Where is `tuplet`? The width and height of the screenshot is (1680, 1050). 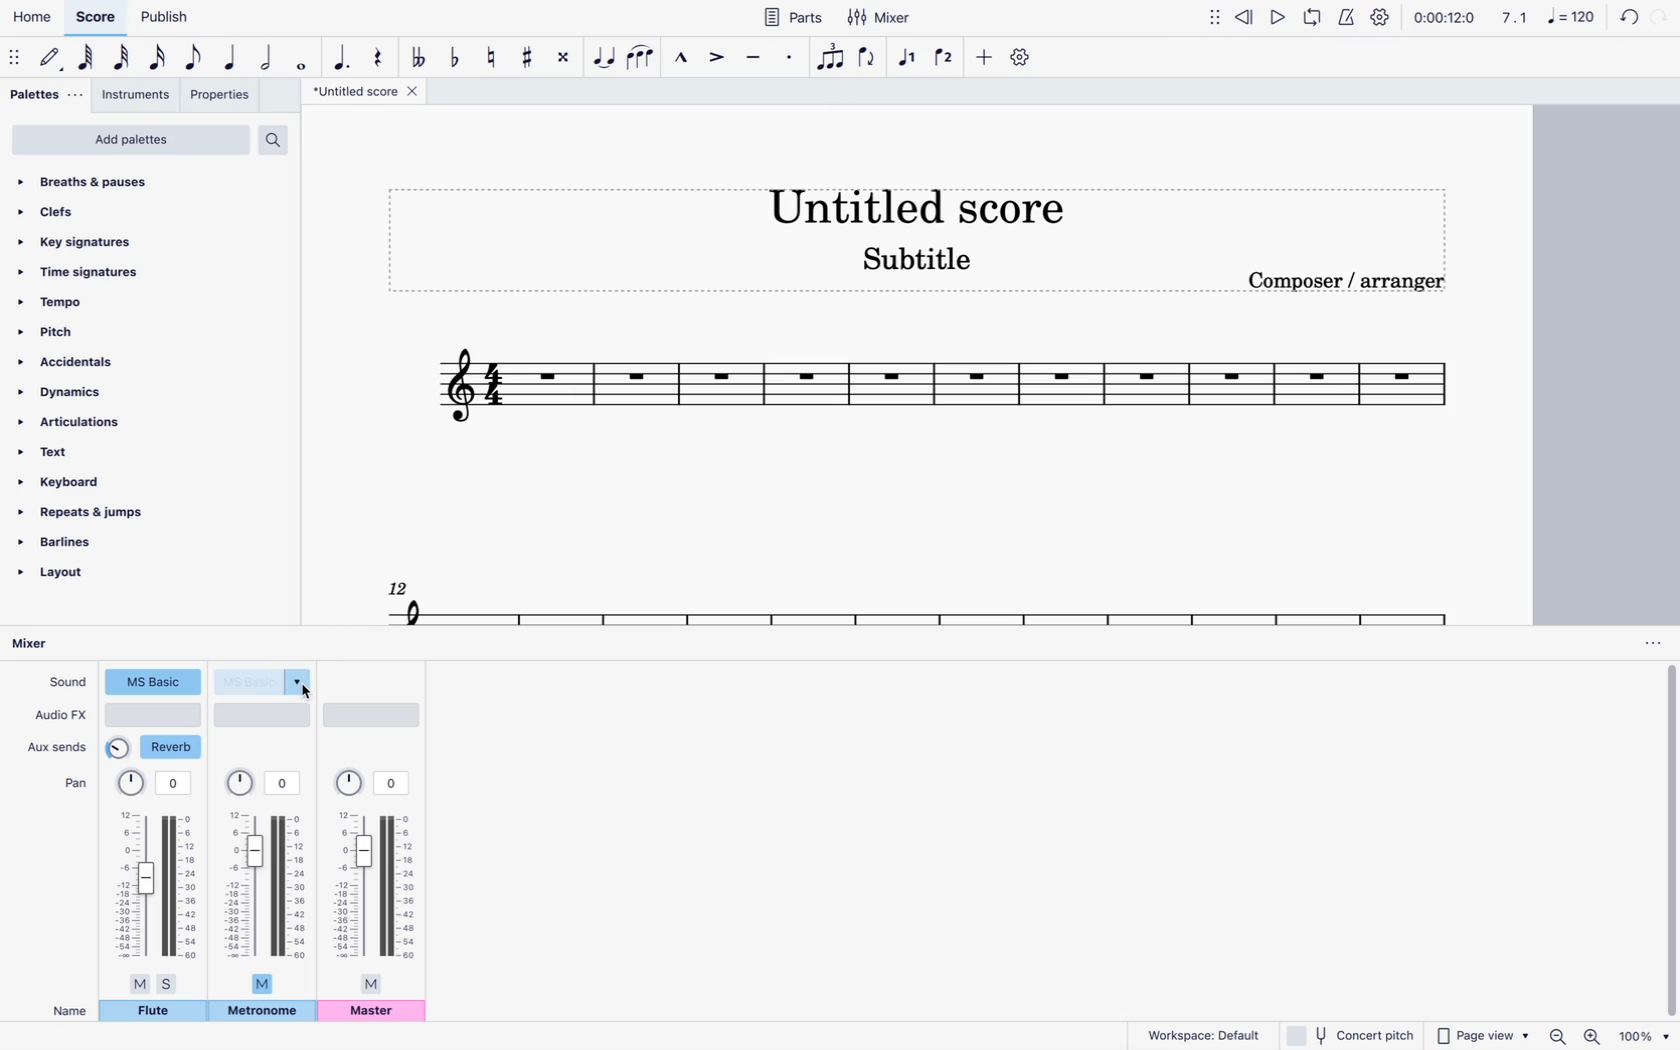
tuplet is located at coordinates (830, 58).